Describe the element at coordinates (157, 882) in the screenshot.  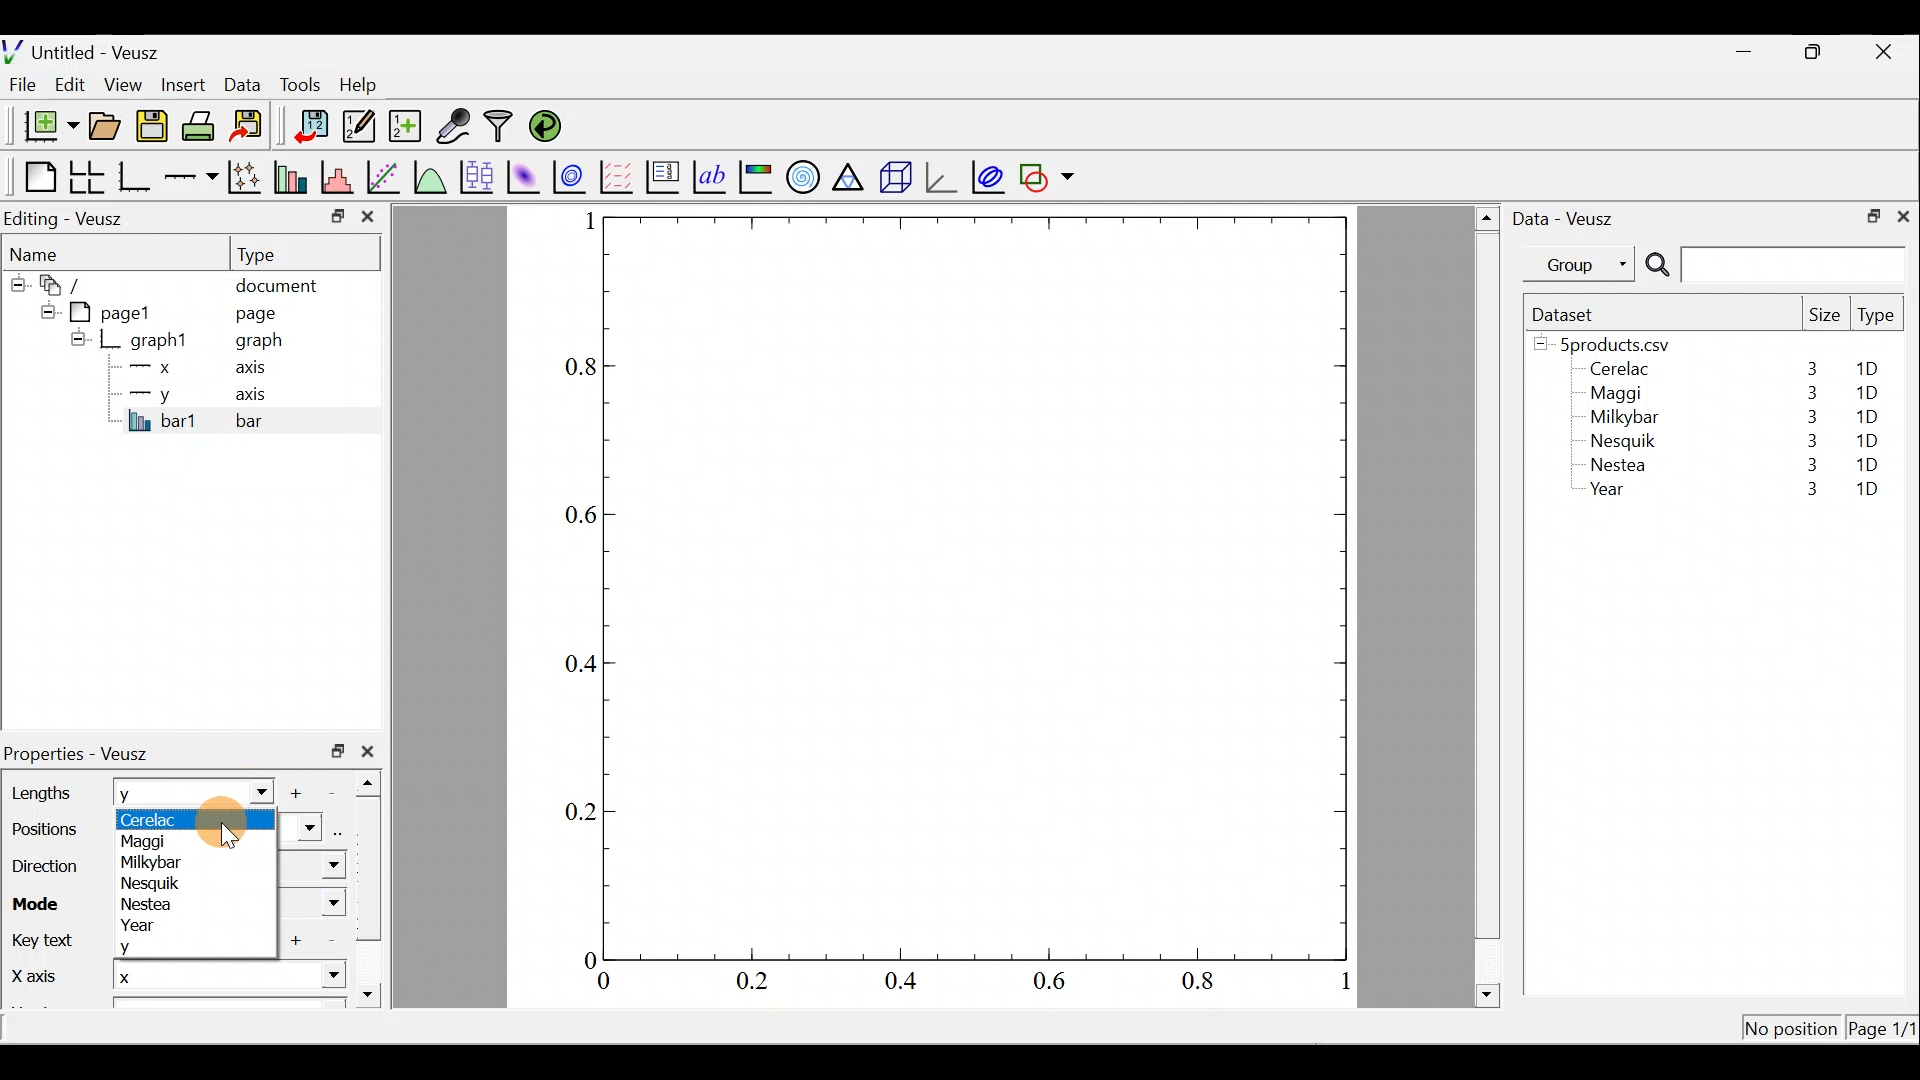
I see `Nesquik` at that location.